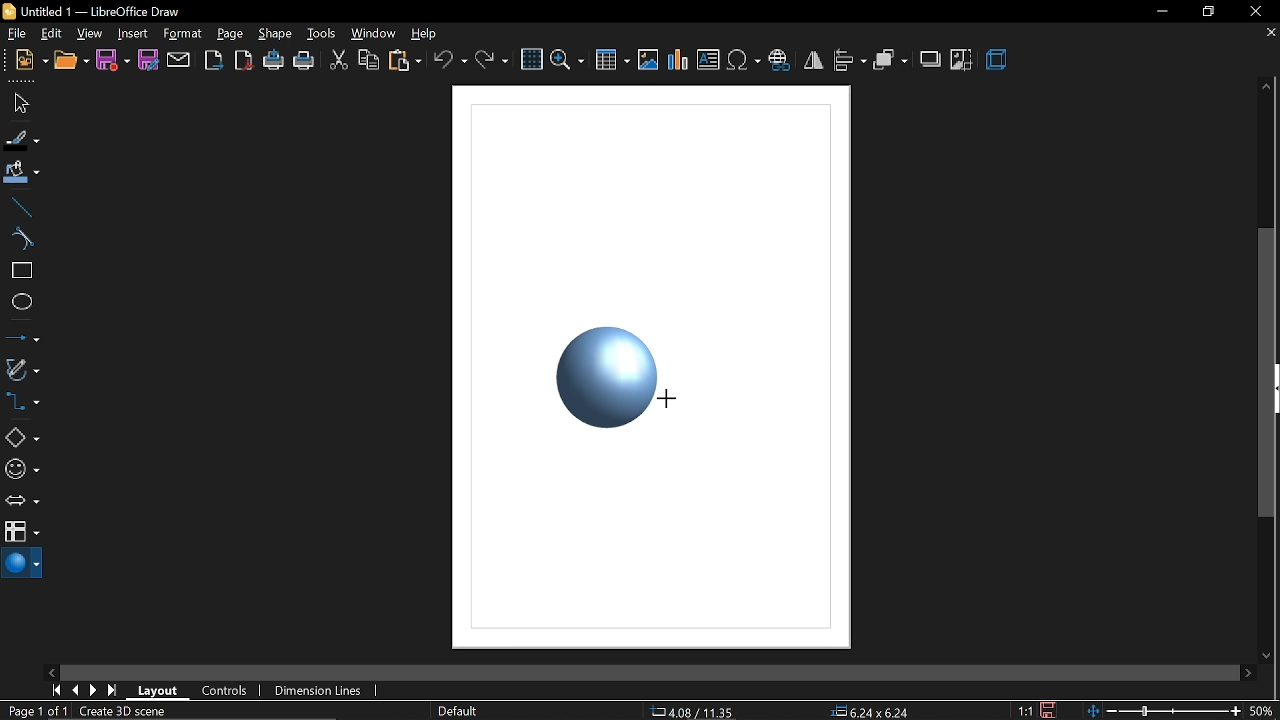 This screenshot has height=720, width=1280. Describe the element at coordinates (19, 270) in the screenshot. I see `rectangle` at that location.